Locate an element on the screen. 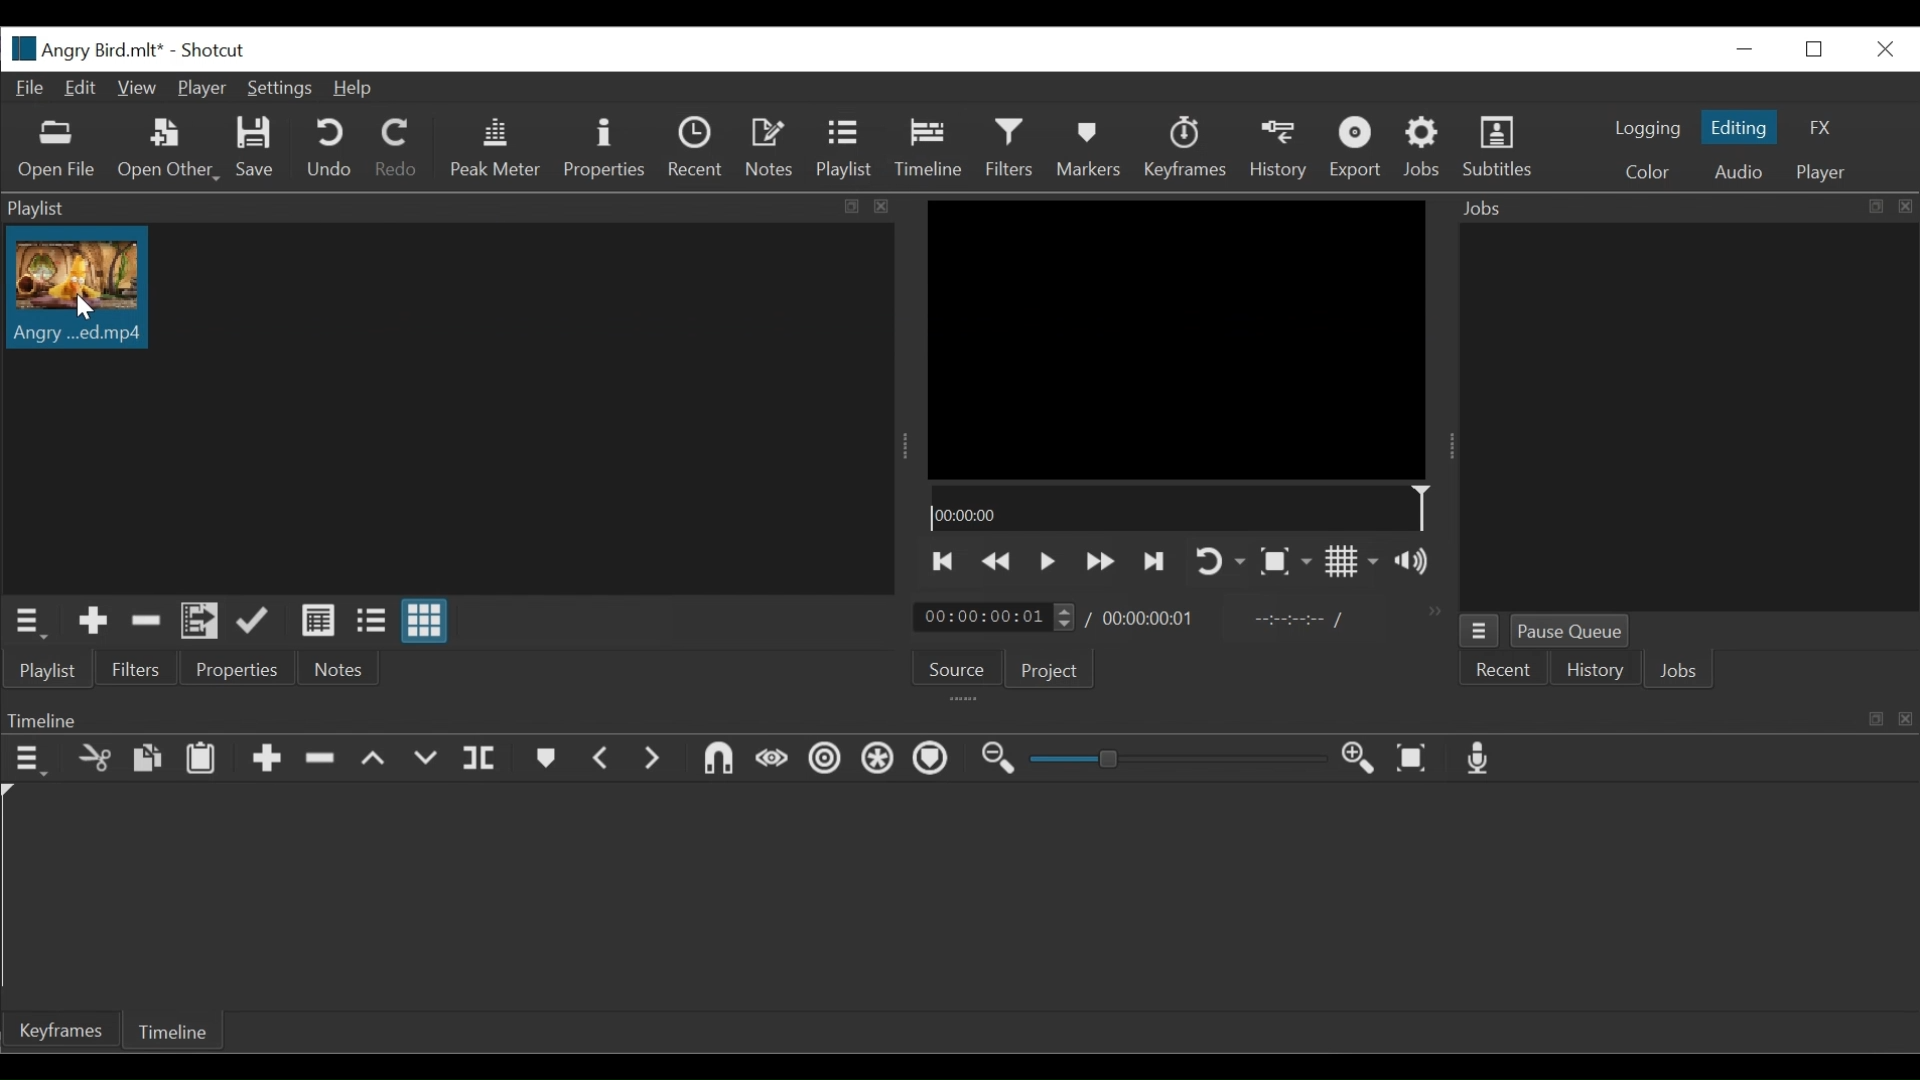 The height and width of the screenshot is (1080, 1920). Zoom slider is located at coordinates (1184, 758).